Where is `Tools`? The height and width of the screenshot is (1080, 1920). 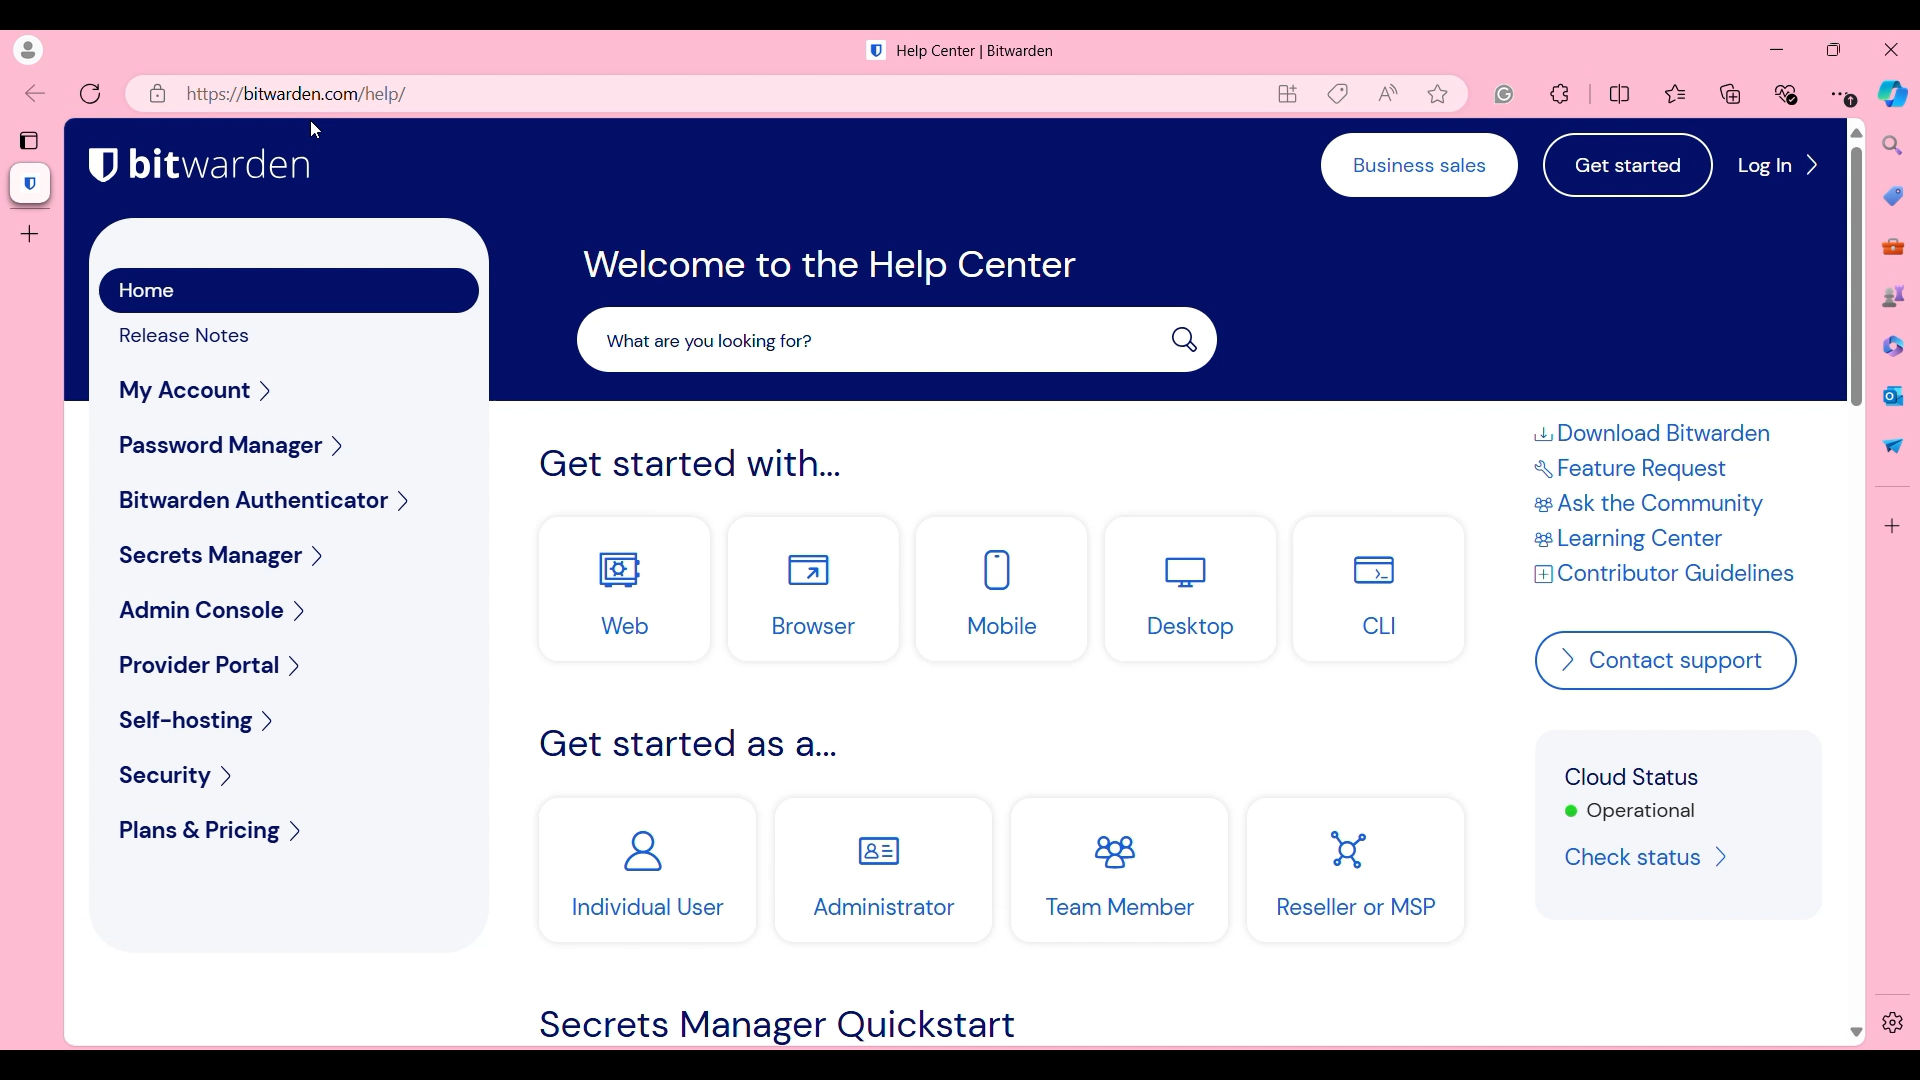
Tools is located at coordinates (1893, 247).